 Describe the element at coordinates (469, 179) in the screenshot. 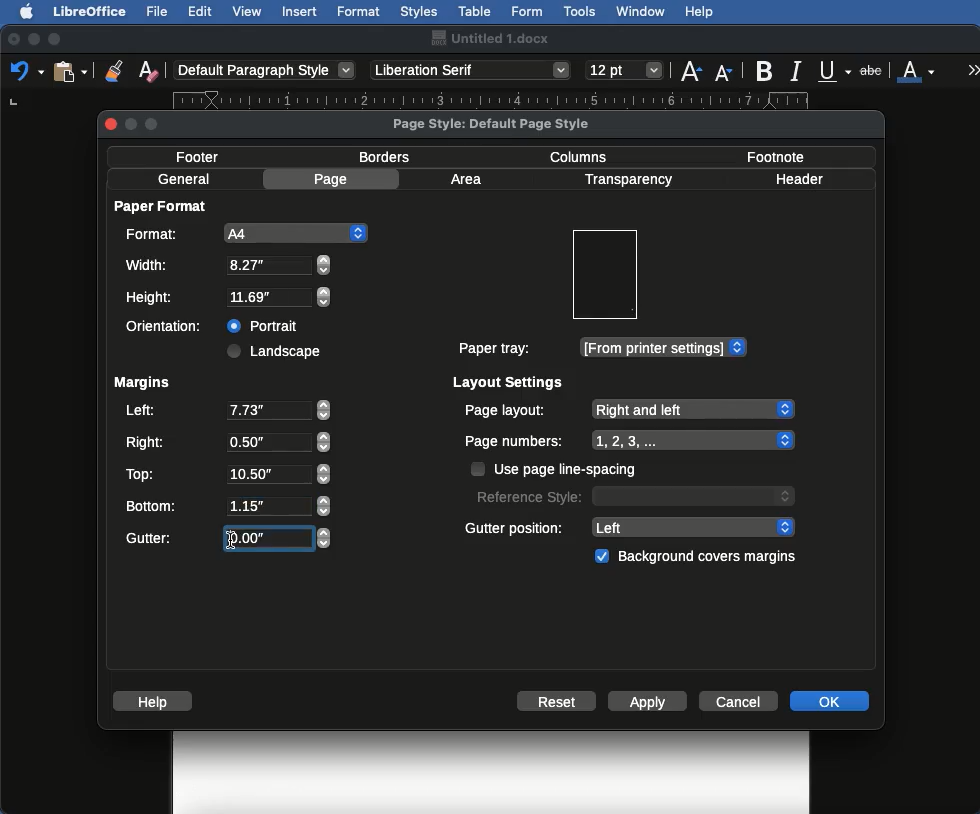

I see `Area` at that location.